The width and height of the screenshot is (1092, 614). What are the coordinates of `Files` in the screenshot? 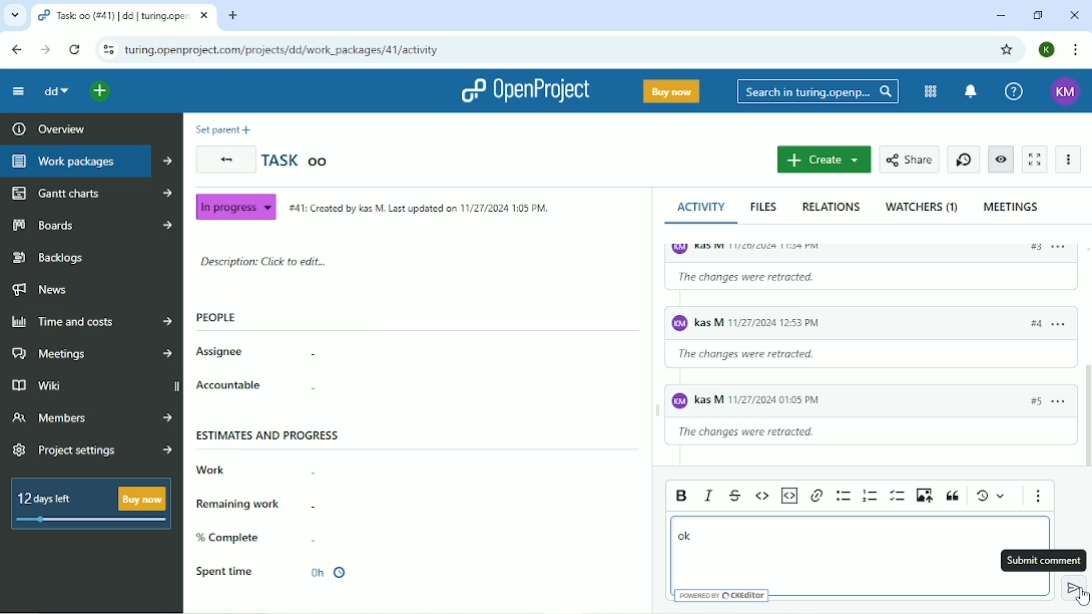 It's located at (765, 207).